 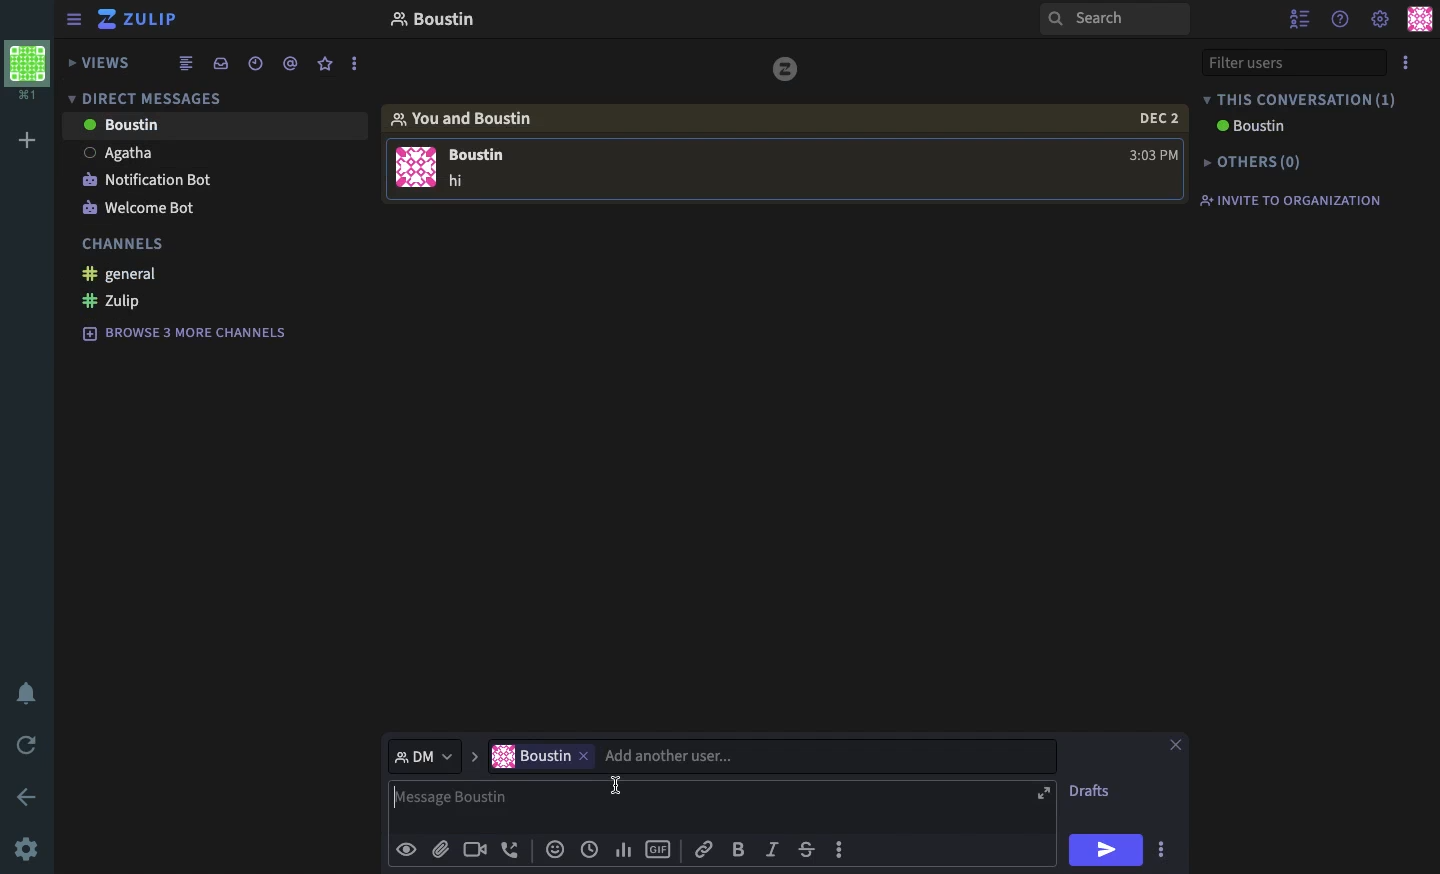 I want to click on video call, so click(x=473, y=849).